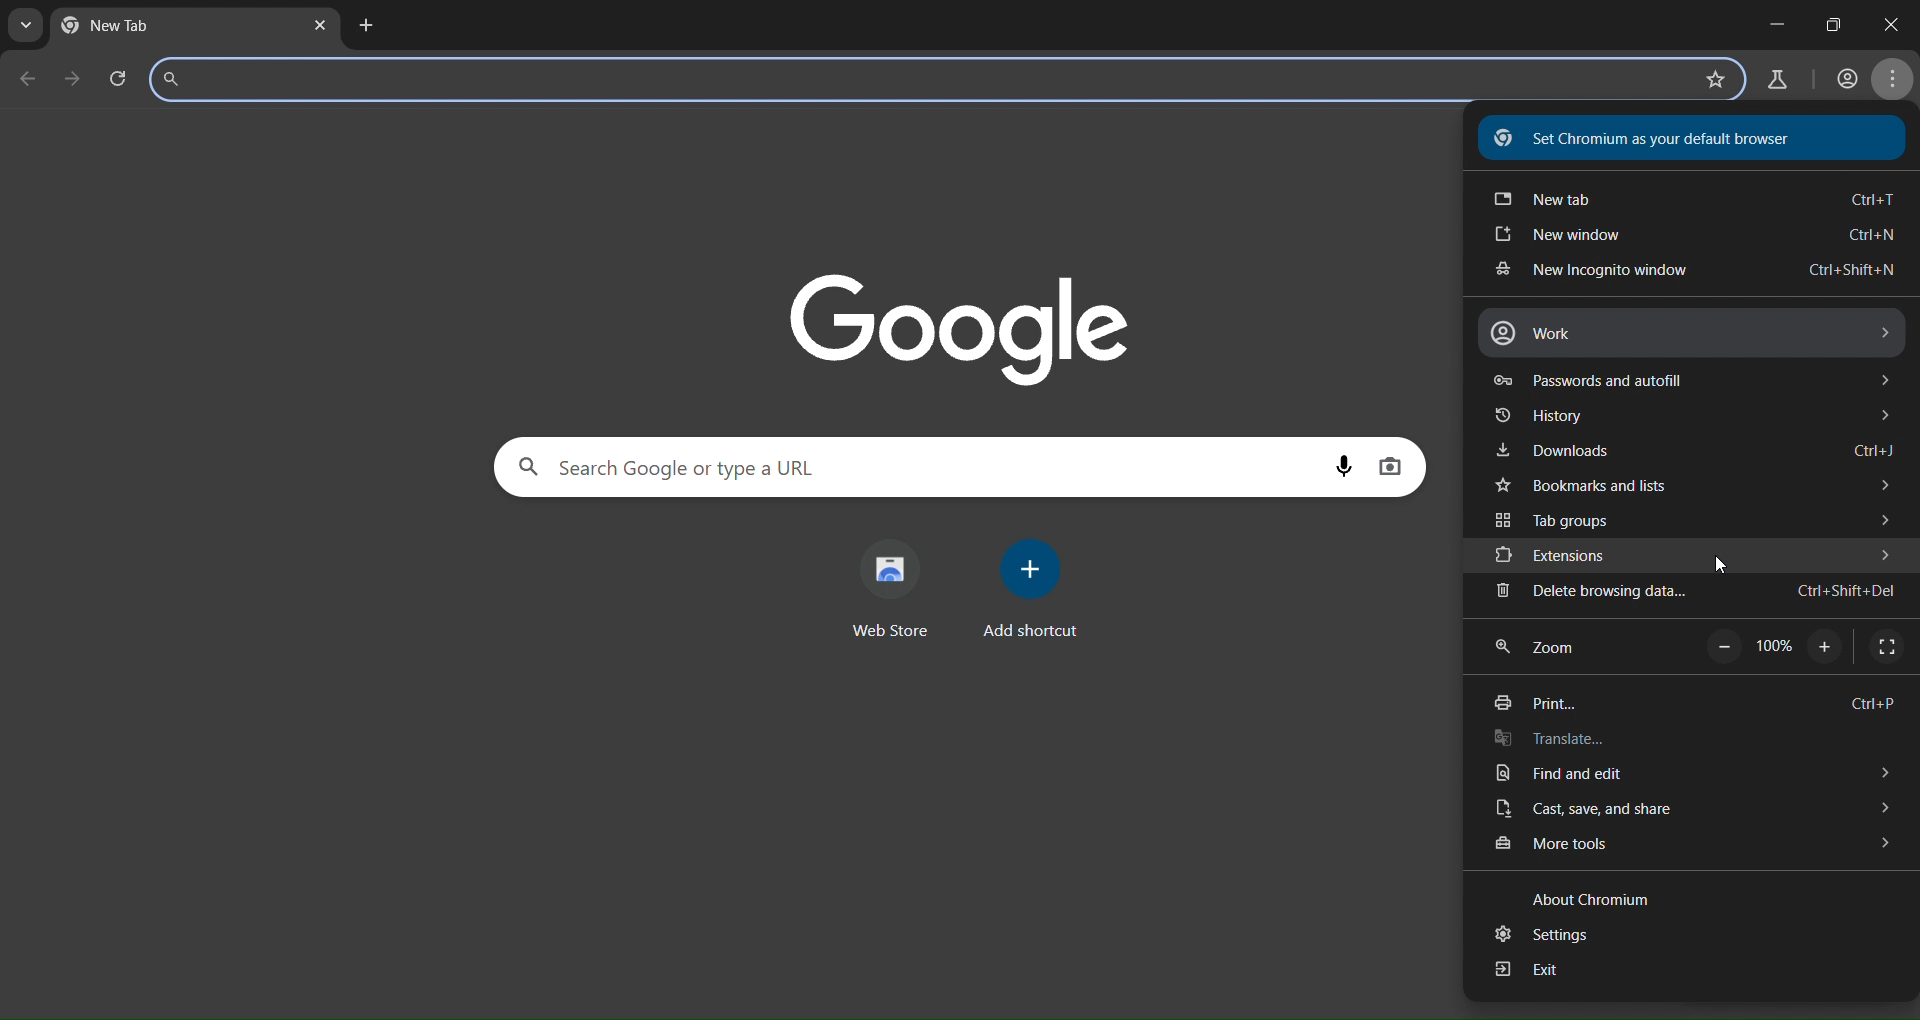 Image resolution: width=1920 pixels, height=1020 pixels. Describe the element at coordinates (1552, 742) in the screenshot. I see `translate` at that location.